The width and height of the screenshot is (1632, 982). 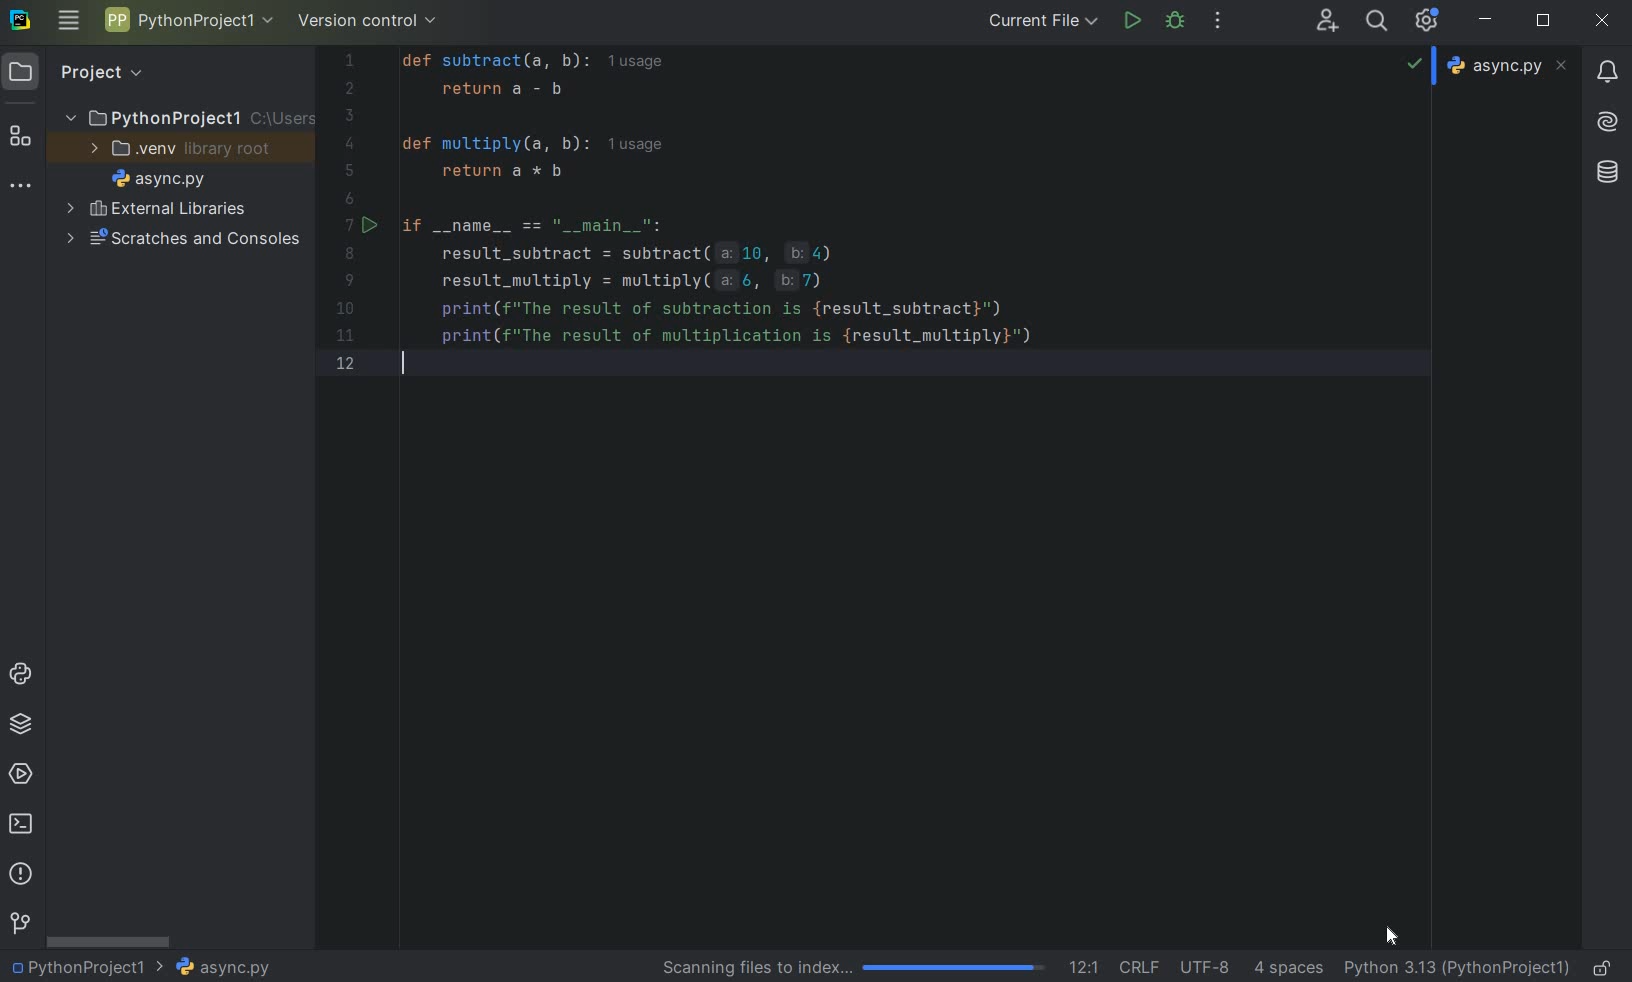 What do you see at coordinates (1043, 20) in the screenshot?
I see `current file` at bounding box center [1043, 20].